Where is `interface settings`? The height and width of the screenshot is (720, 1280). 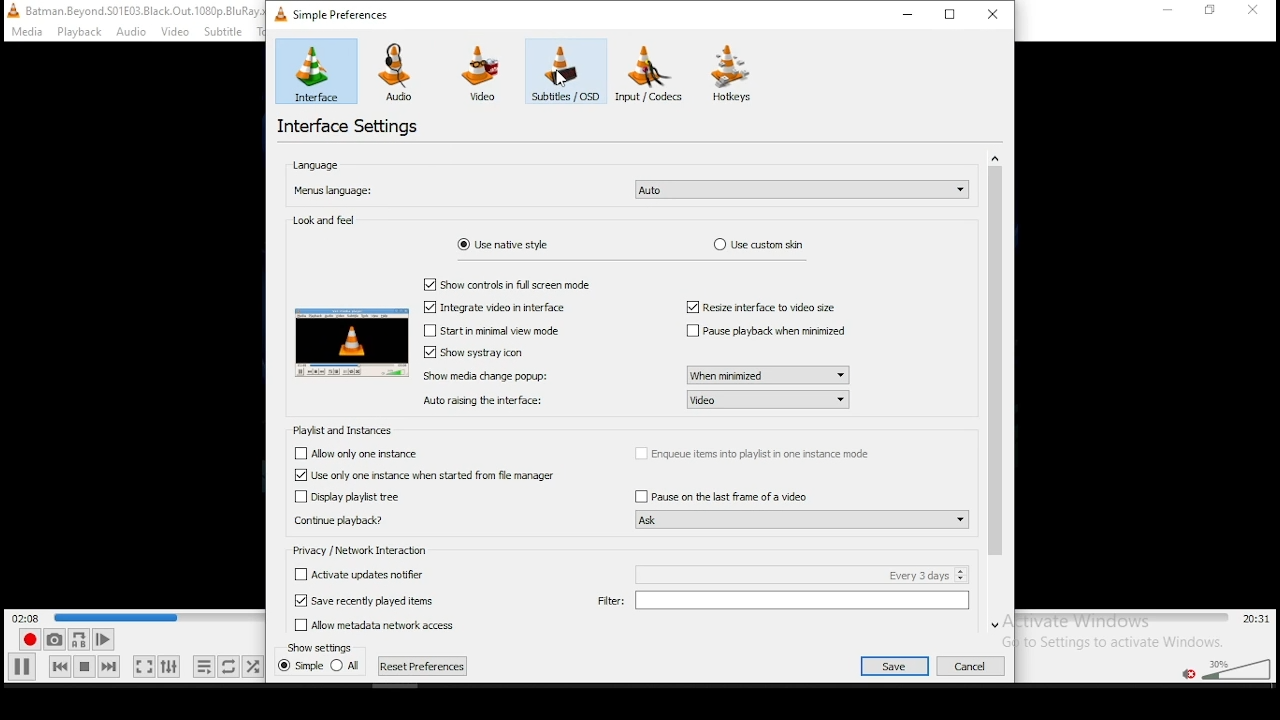 interface settings is located at coordinates (350, 127).